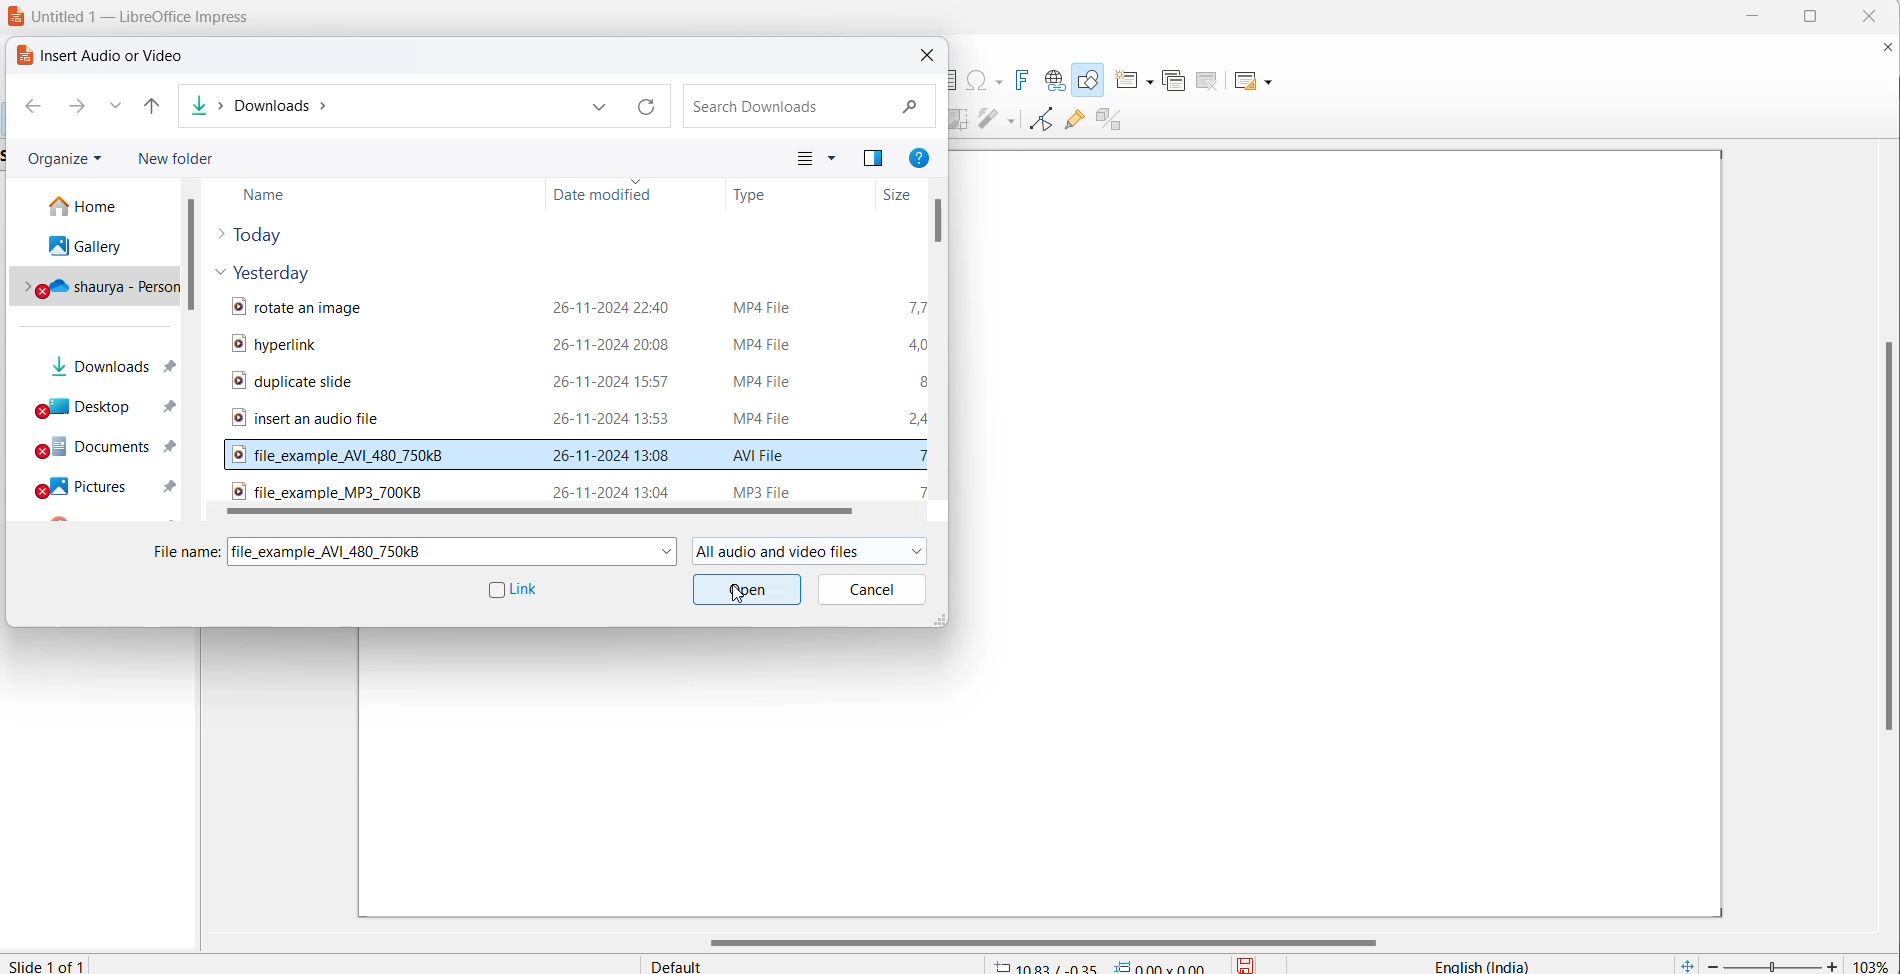 The image size is (1900, 974). Describe the element at coordinates (923, 155) in the screenshot. I see `get help` at that location.